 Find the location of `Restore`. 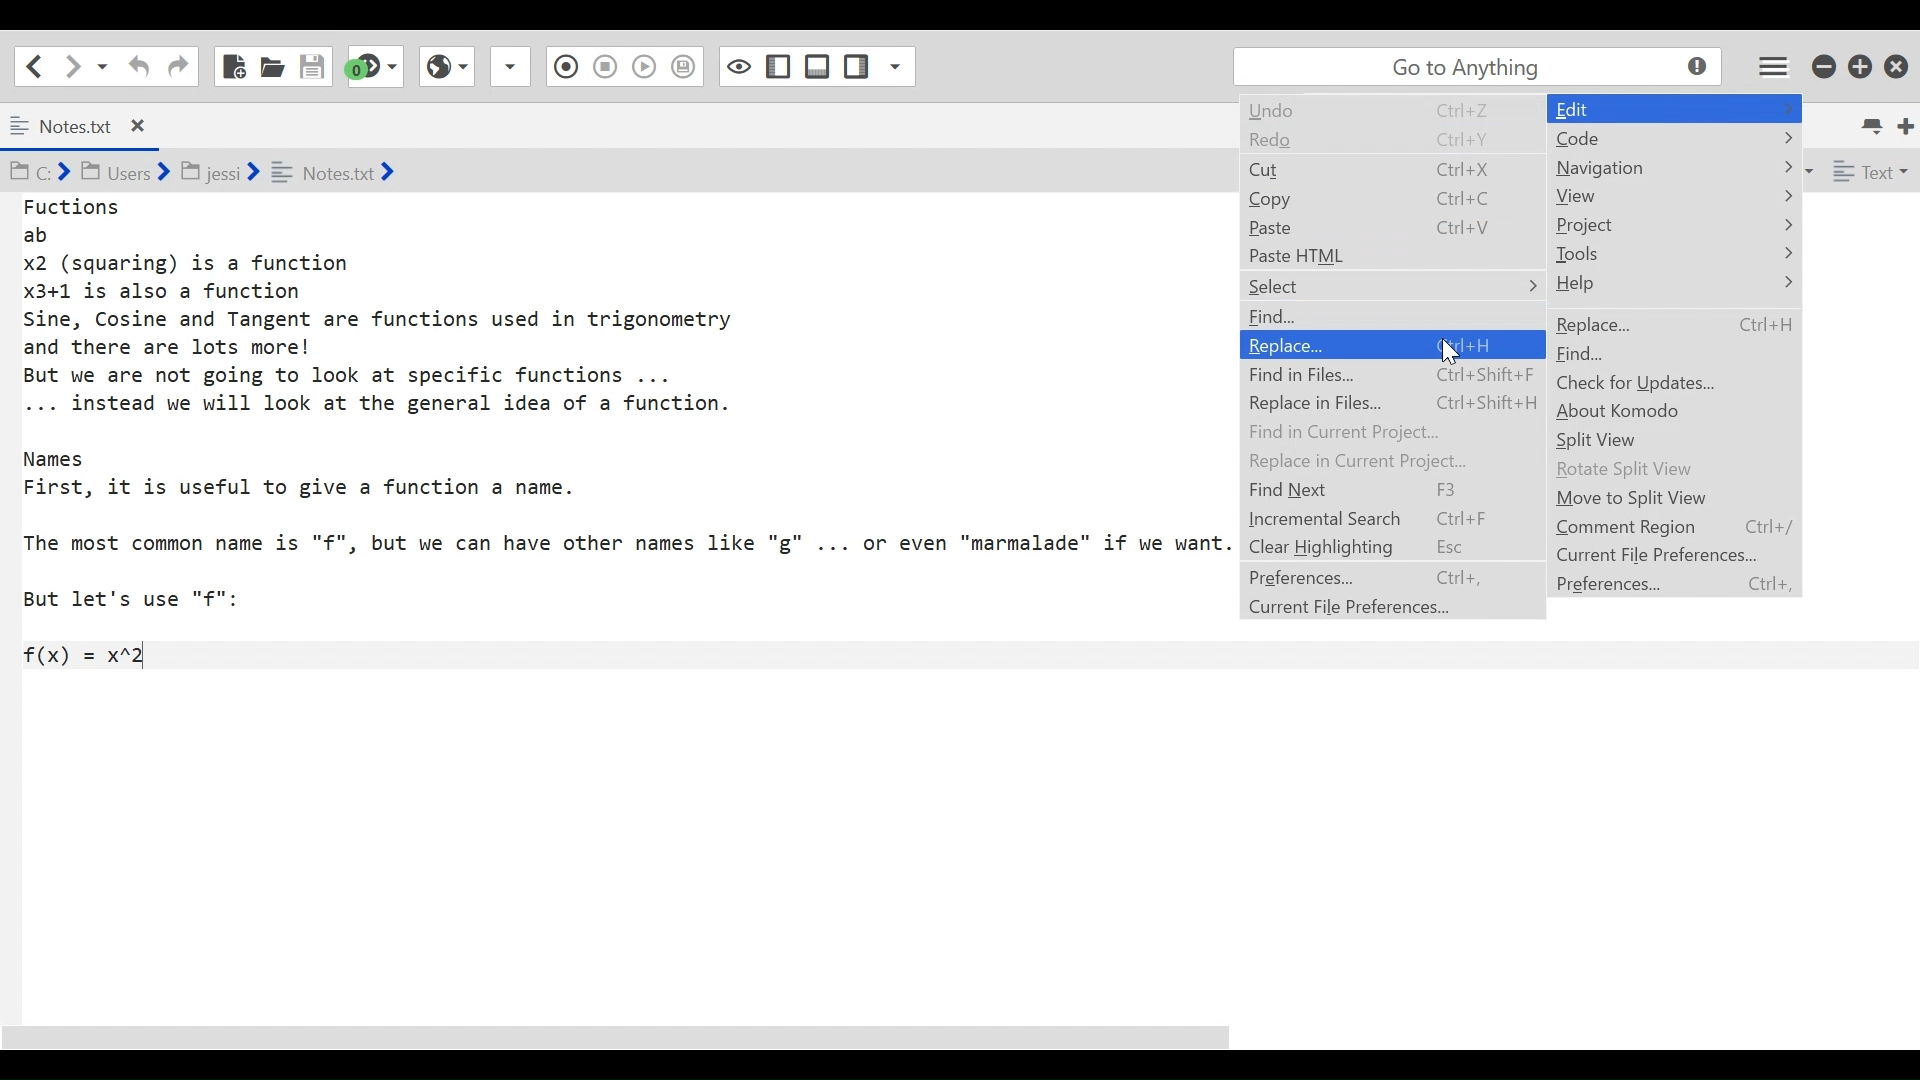

Restore is located at coordinates (1861, 65).